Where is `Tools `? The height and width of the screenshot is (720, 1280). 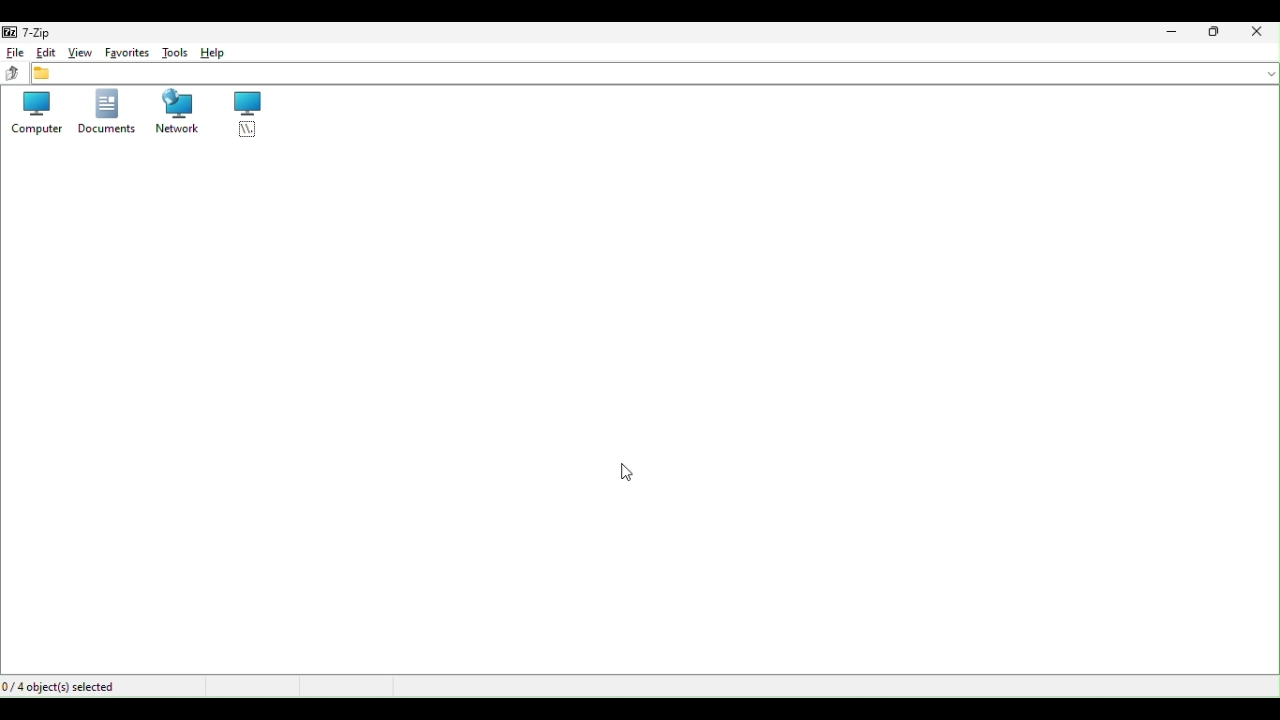 Tools  is located at coordinates (175, 51).